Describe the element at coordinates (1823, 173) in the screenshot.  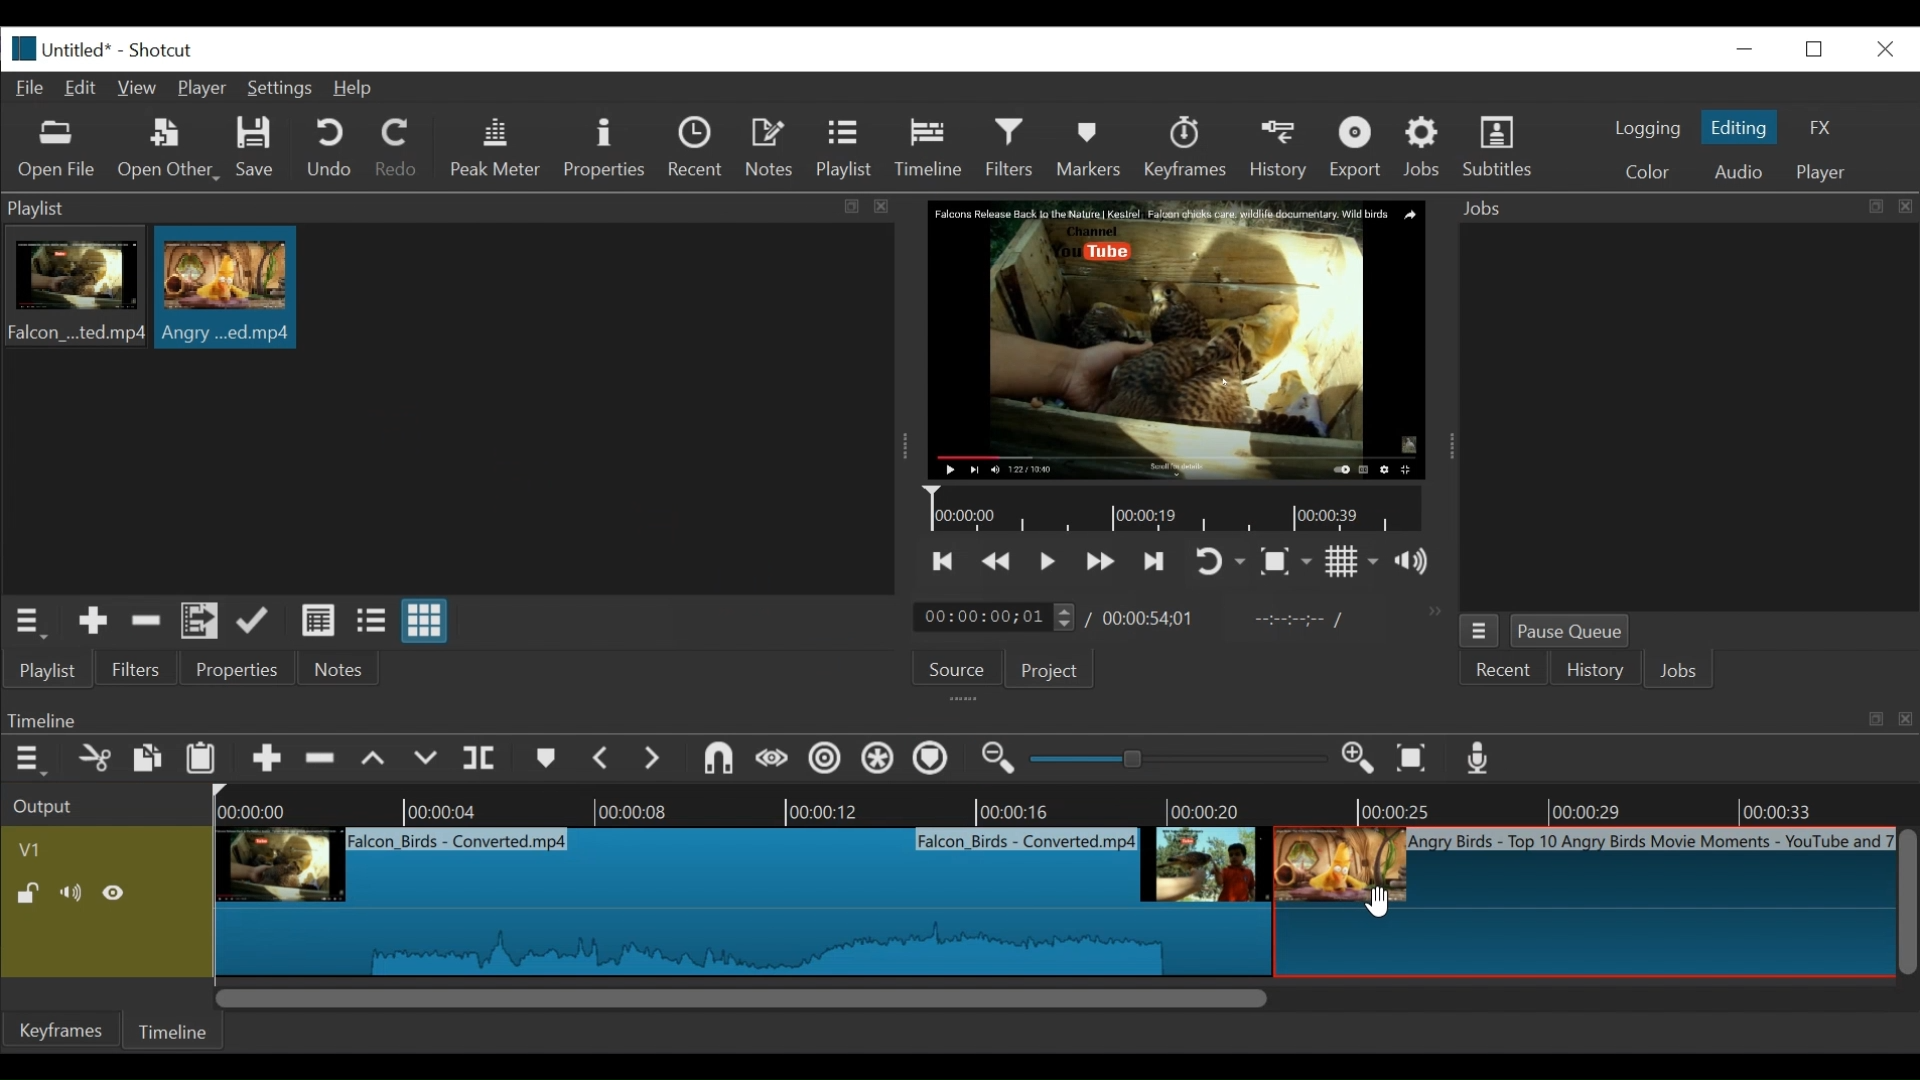
I see `player` at that location.